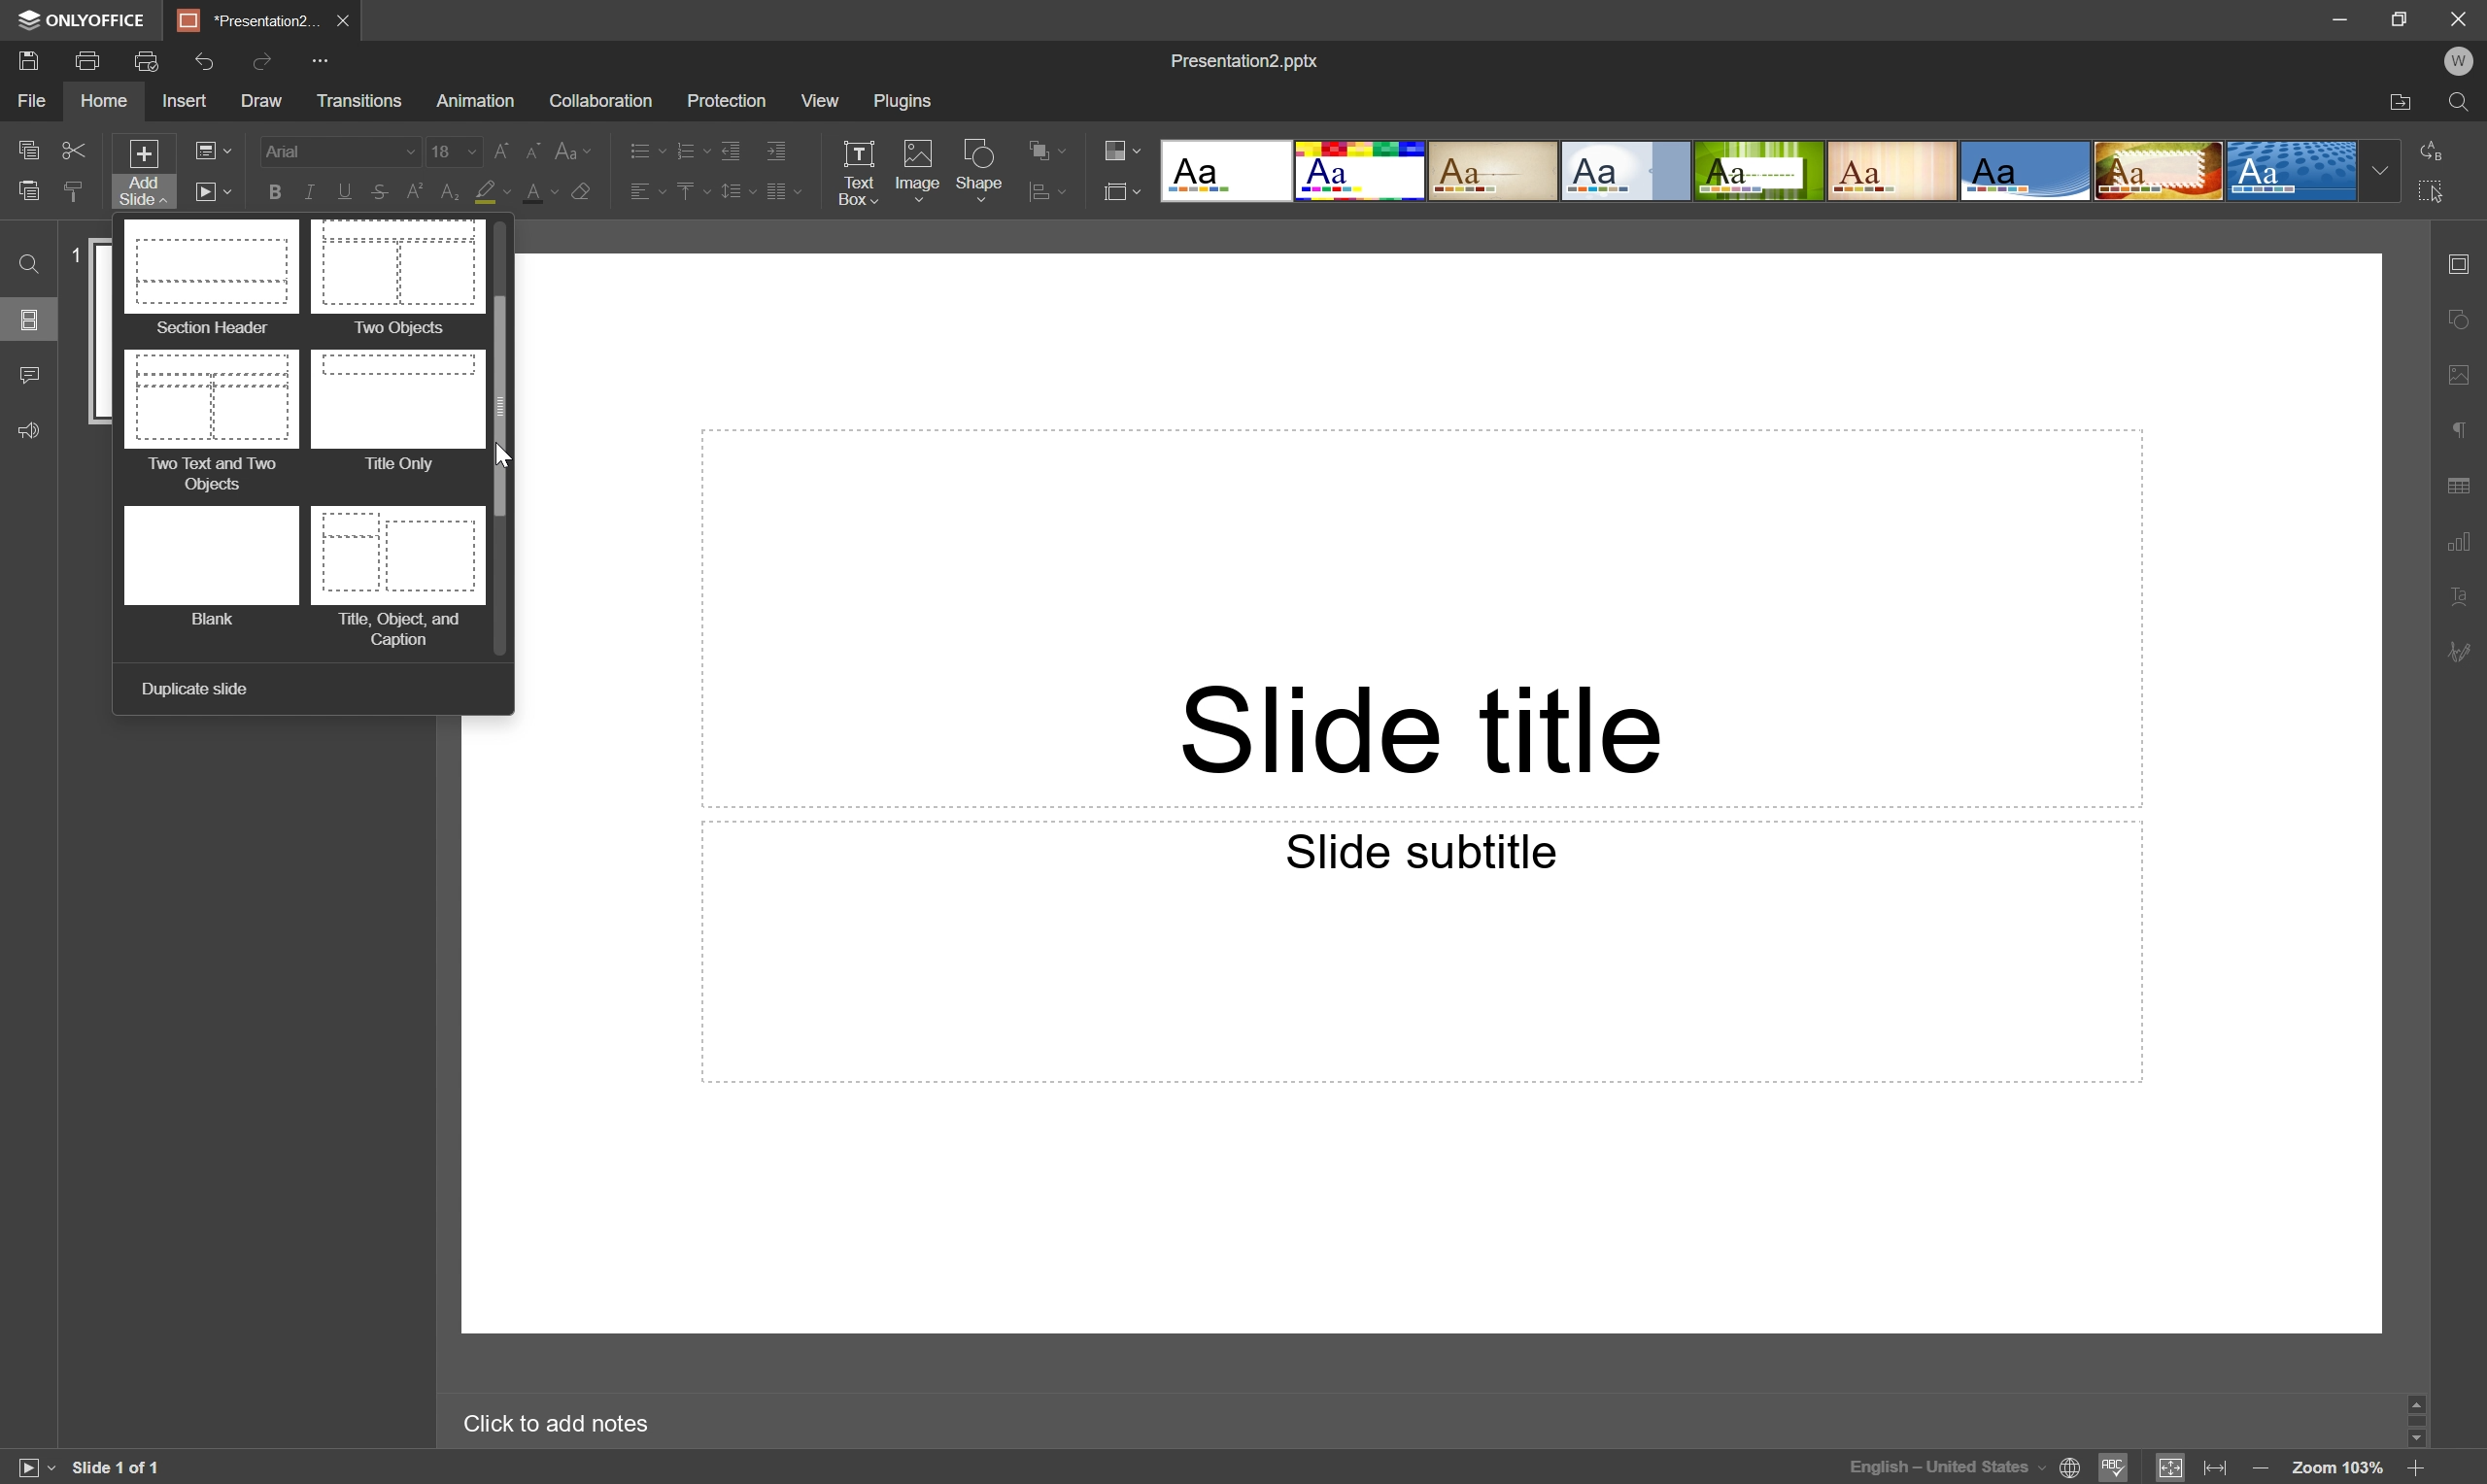 Image resolution: width=2487 pixels, height=1484 pixels. What do you see at coordinates (2433, 187) in the screenshot?
I see `Select all` at bounding box center [2433, 187].